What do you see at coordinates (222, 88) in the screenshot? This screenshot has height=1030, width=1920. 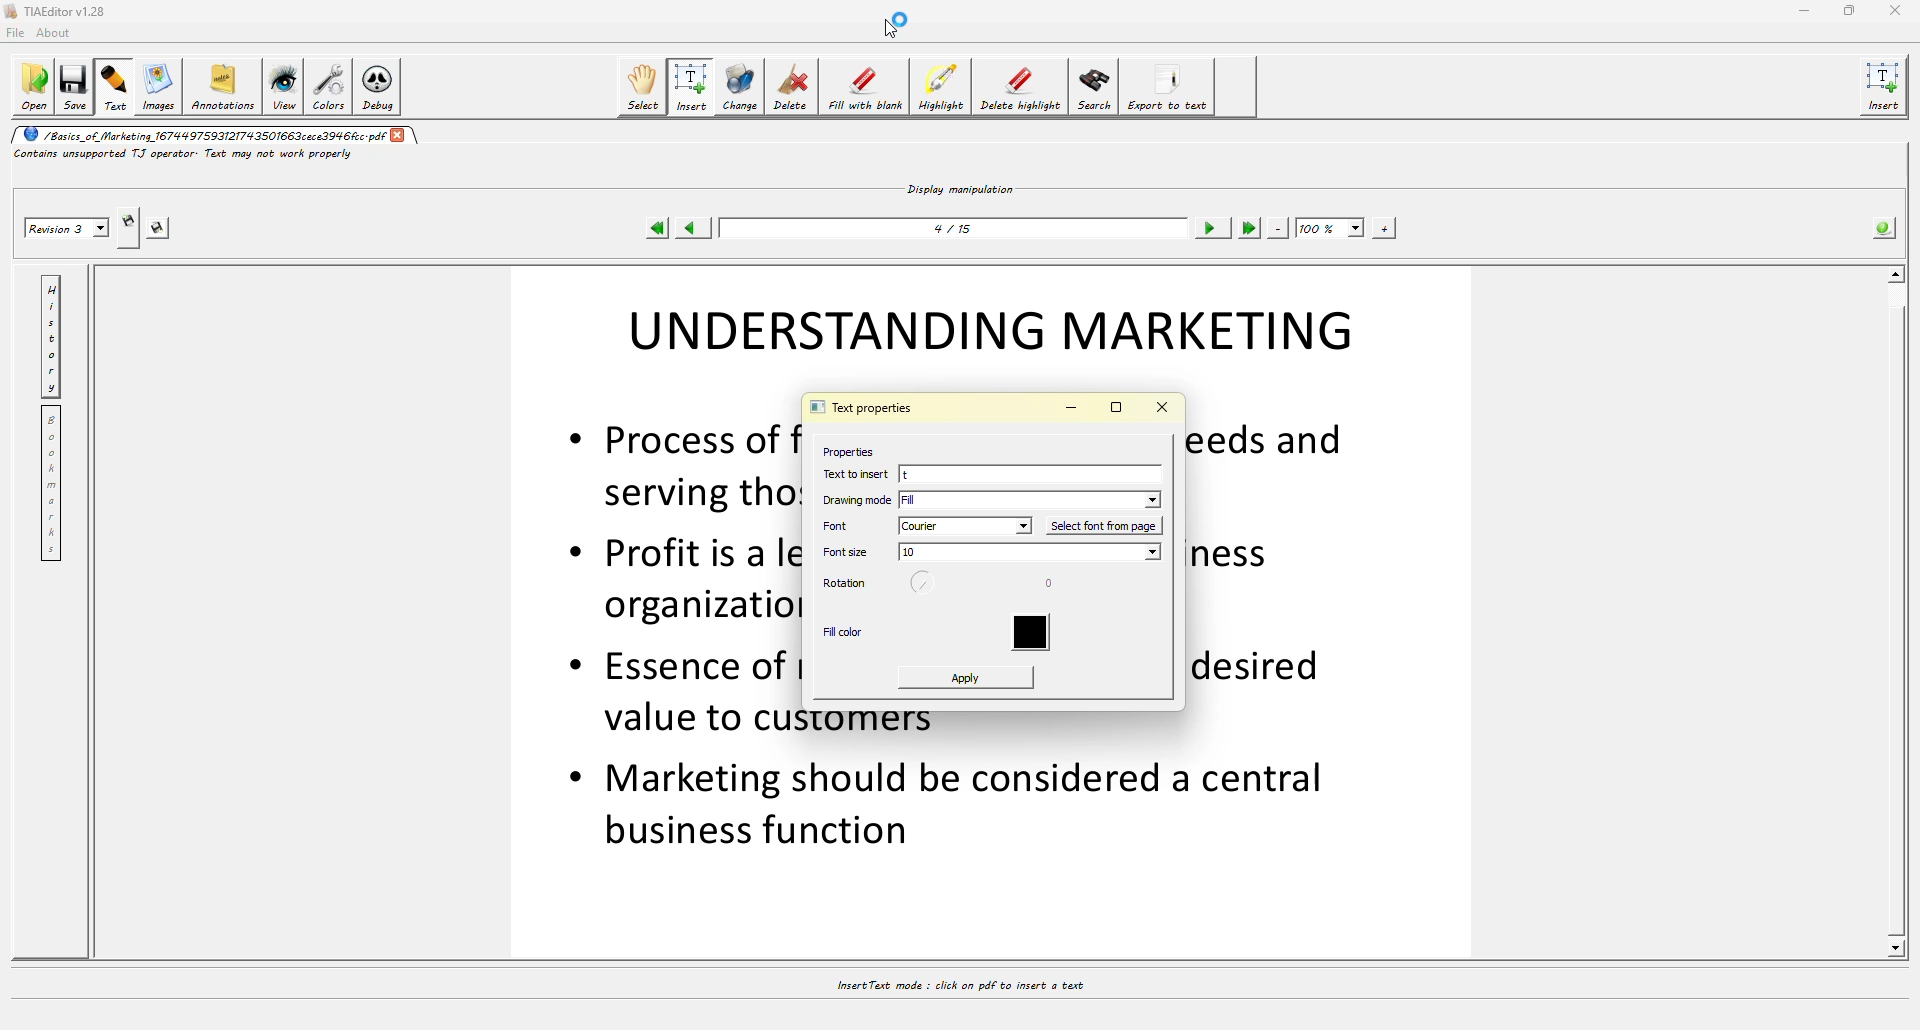 I see `annotations` at bounding box center [222, 88].